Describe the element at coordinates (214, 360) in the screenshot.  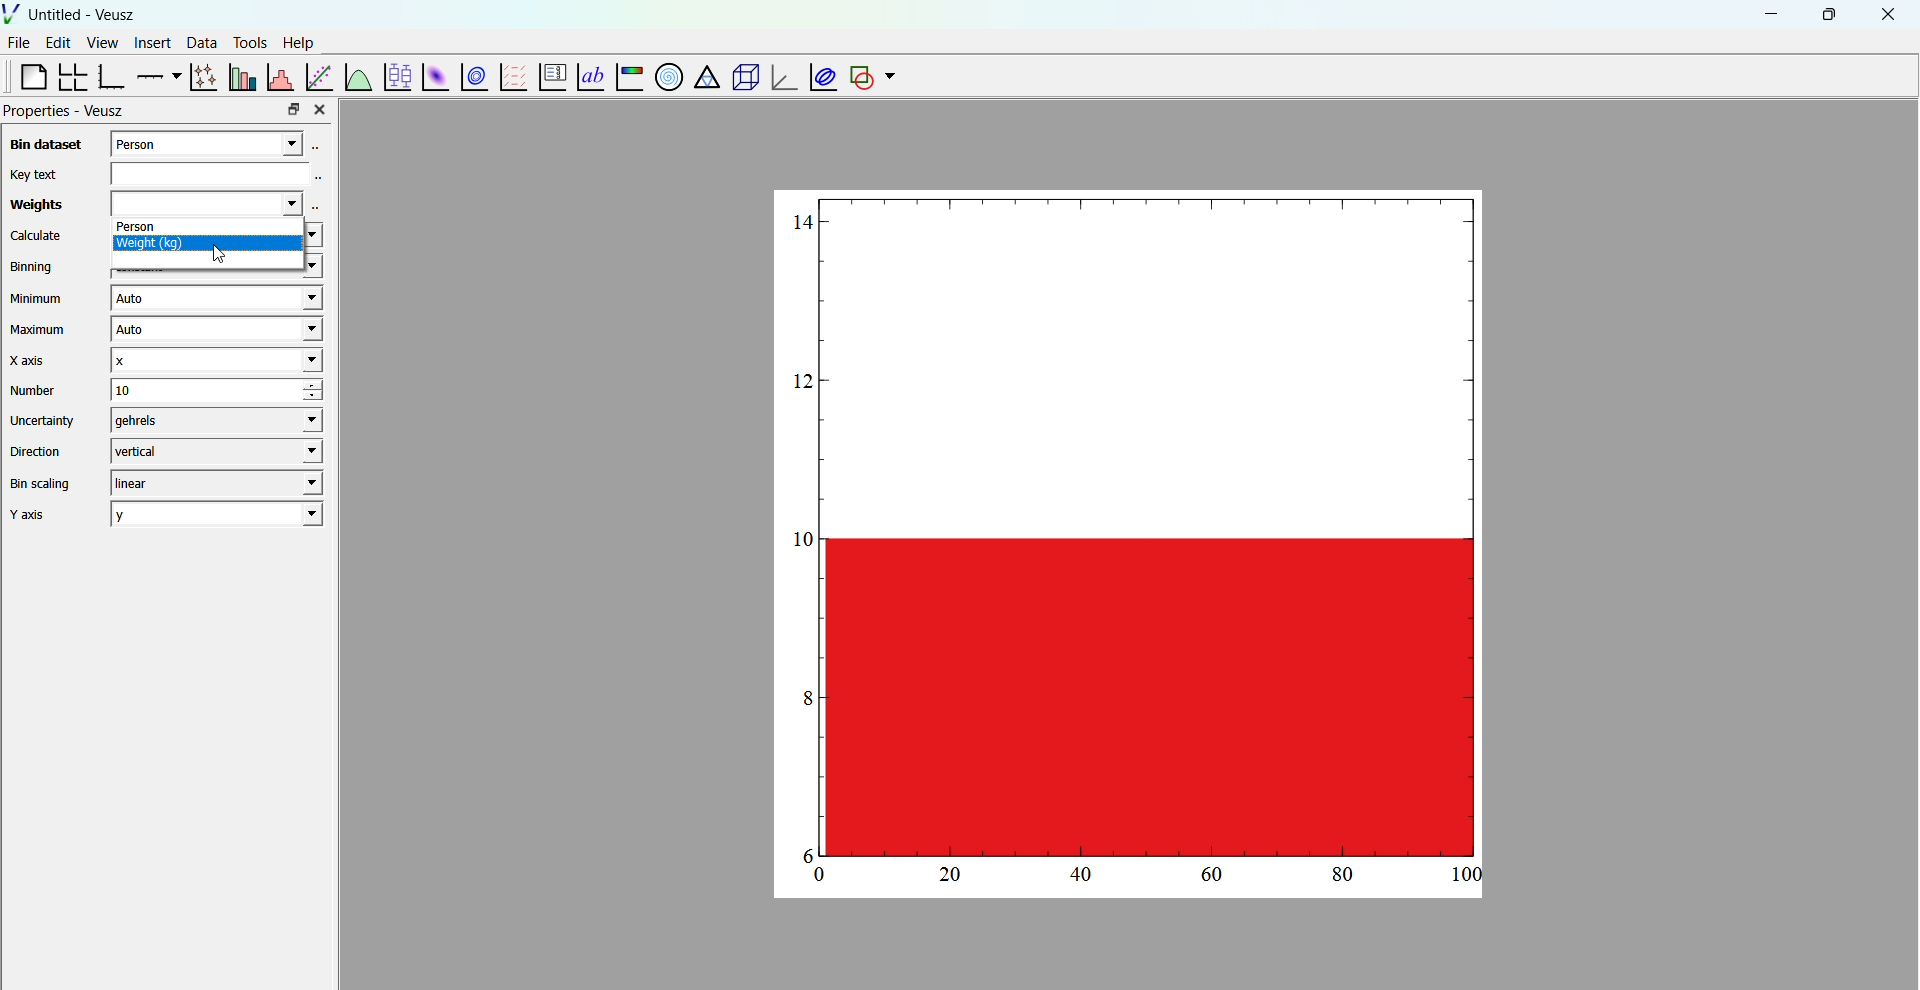
I see `x ` at that location.